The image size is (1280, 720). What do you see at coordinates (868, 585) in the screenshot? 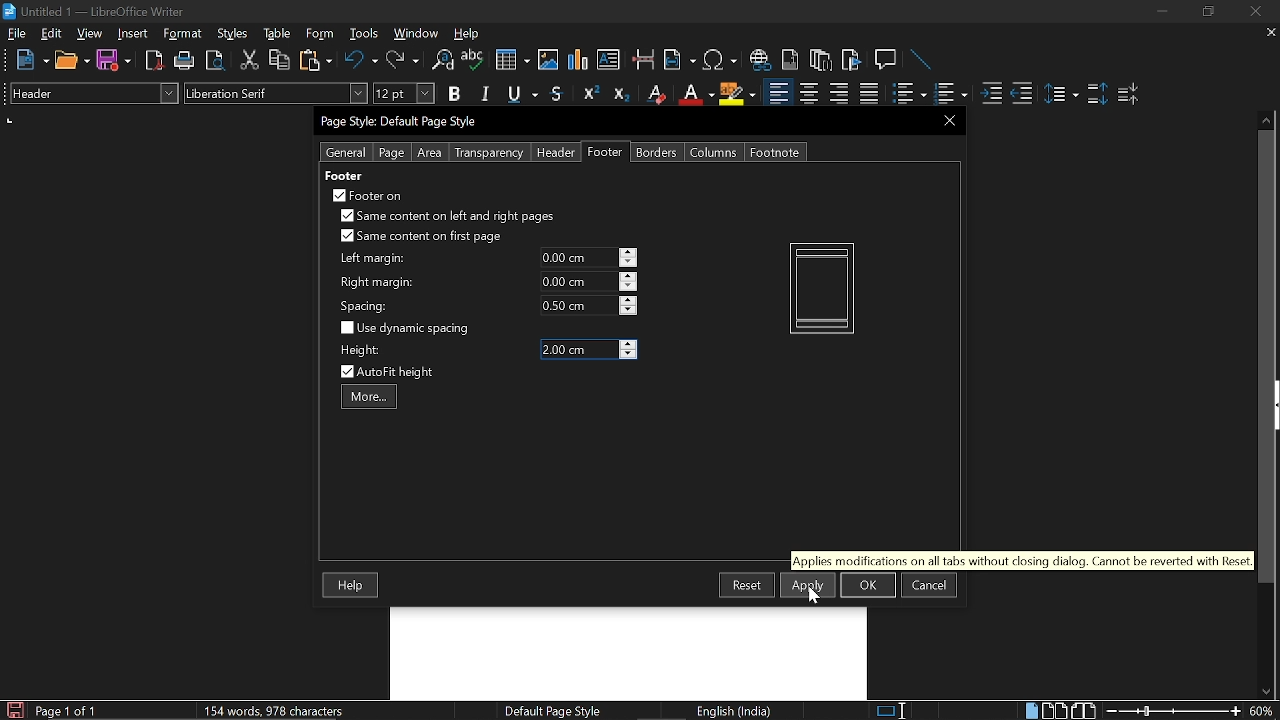
I see `Ok` at bounding box center [868, 585].